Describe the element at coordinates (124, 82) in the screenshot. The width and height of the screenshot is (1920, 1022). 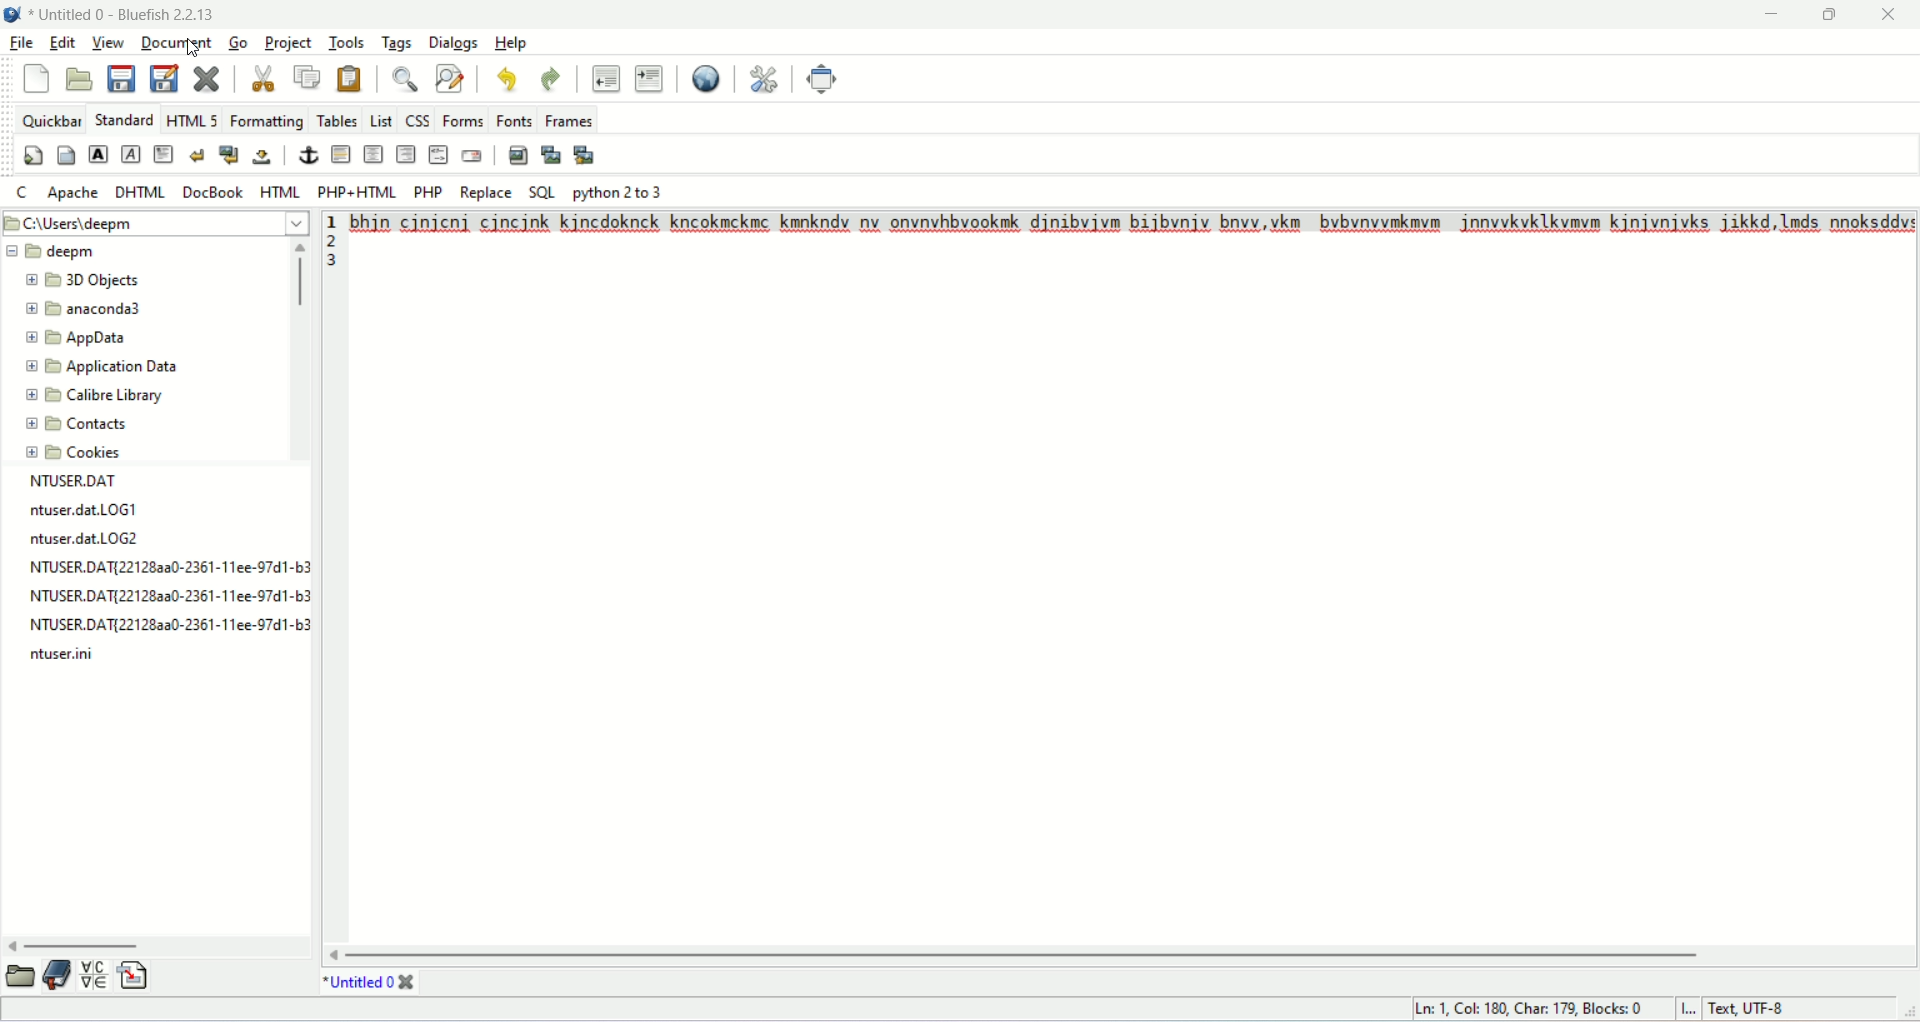
I see `save current file` at that location.